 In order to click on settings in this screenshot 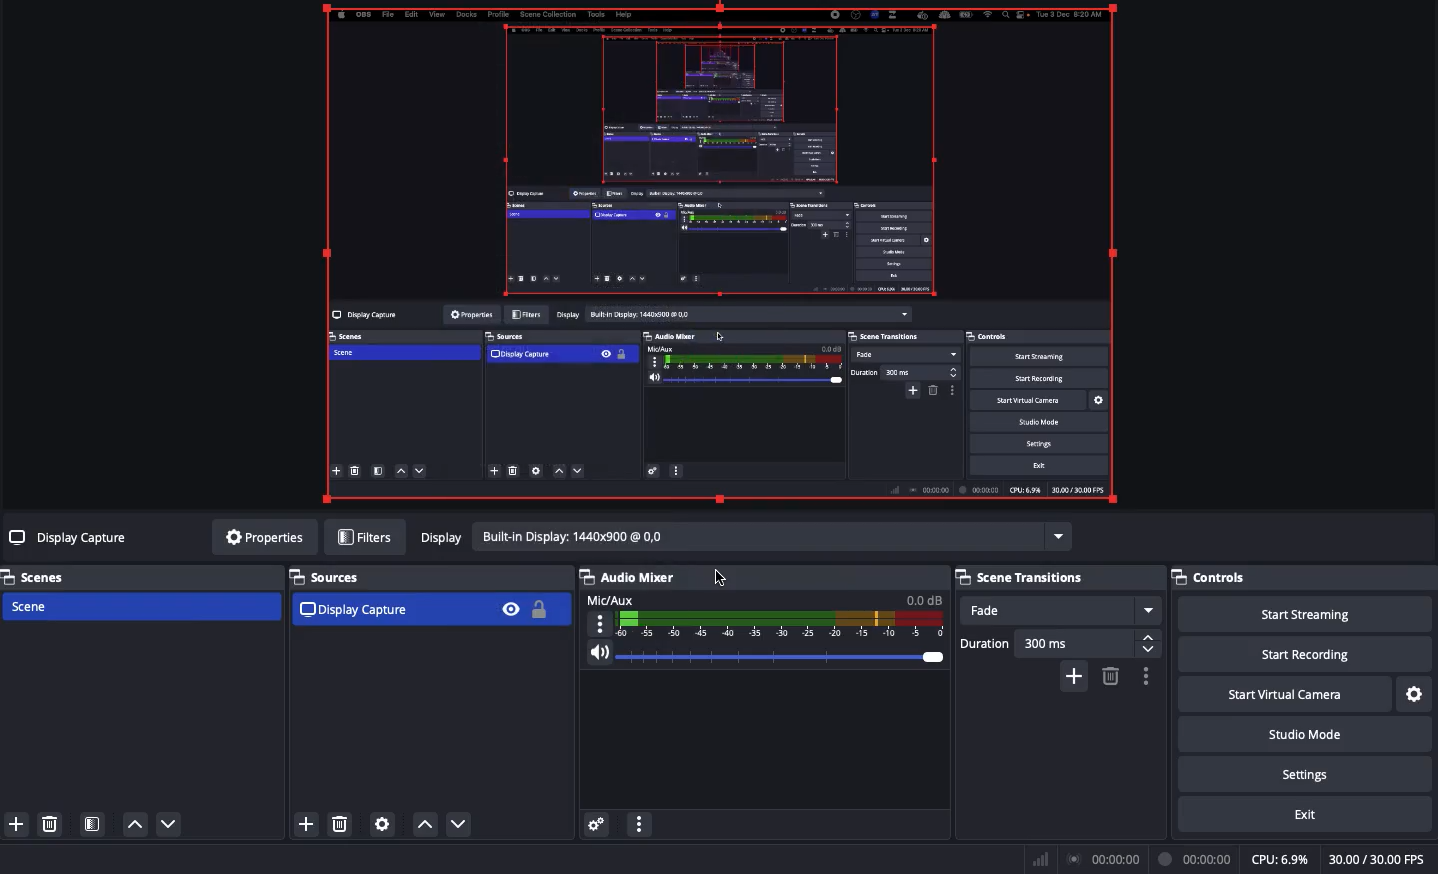, I will do `click(383, 823)`.